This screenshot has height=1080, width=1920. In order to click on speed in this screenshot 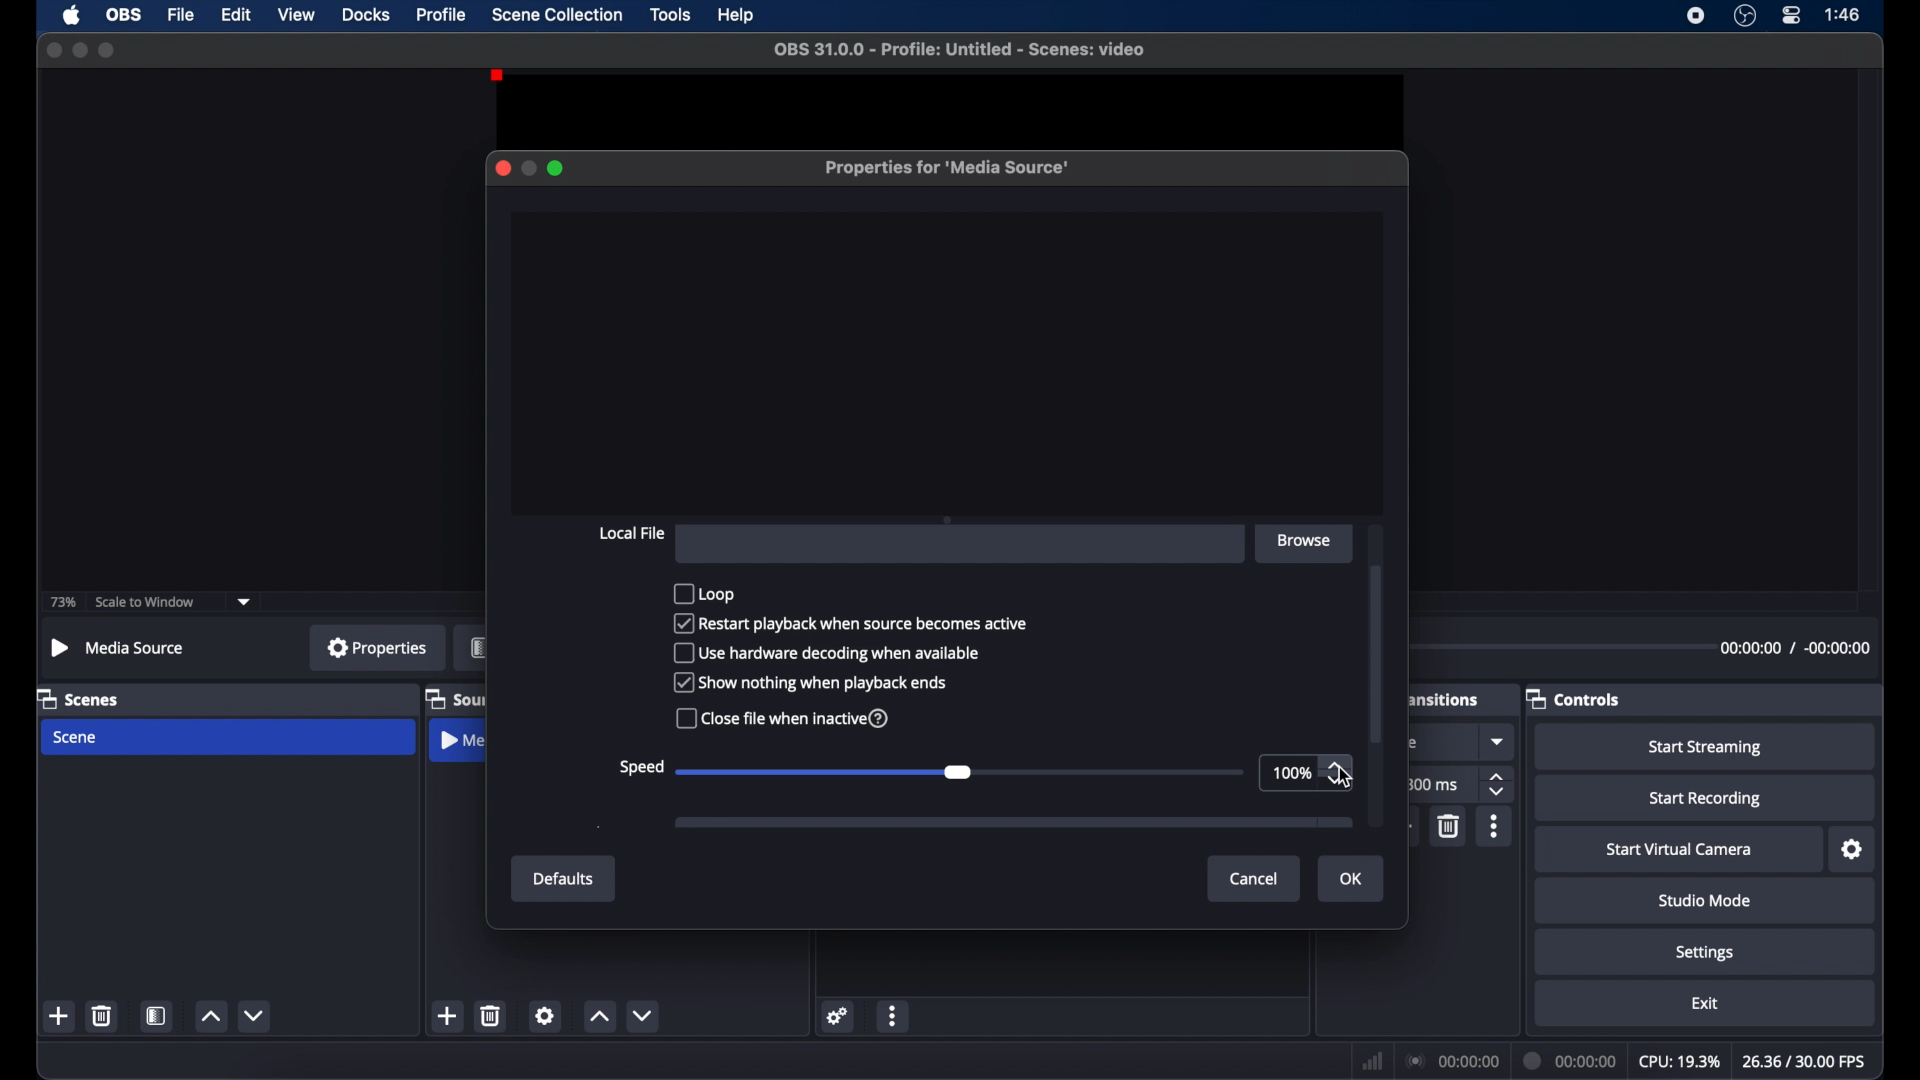, I will do `click(640, 768)`.